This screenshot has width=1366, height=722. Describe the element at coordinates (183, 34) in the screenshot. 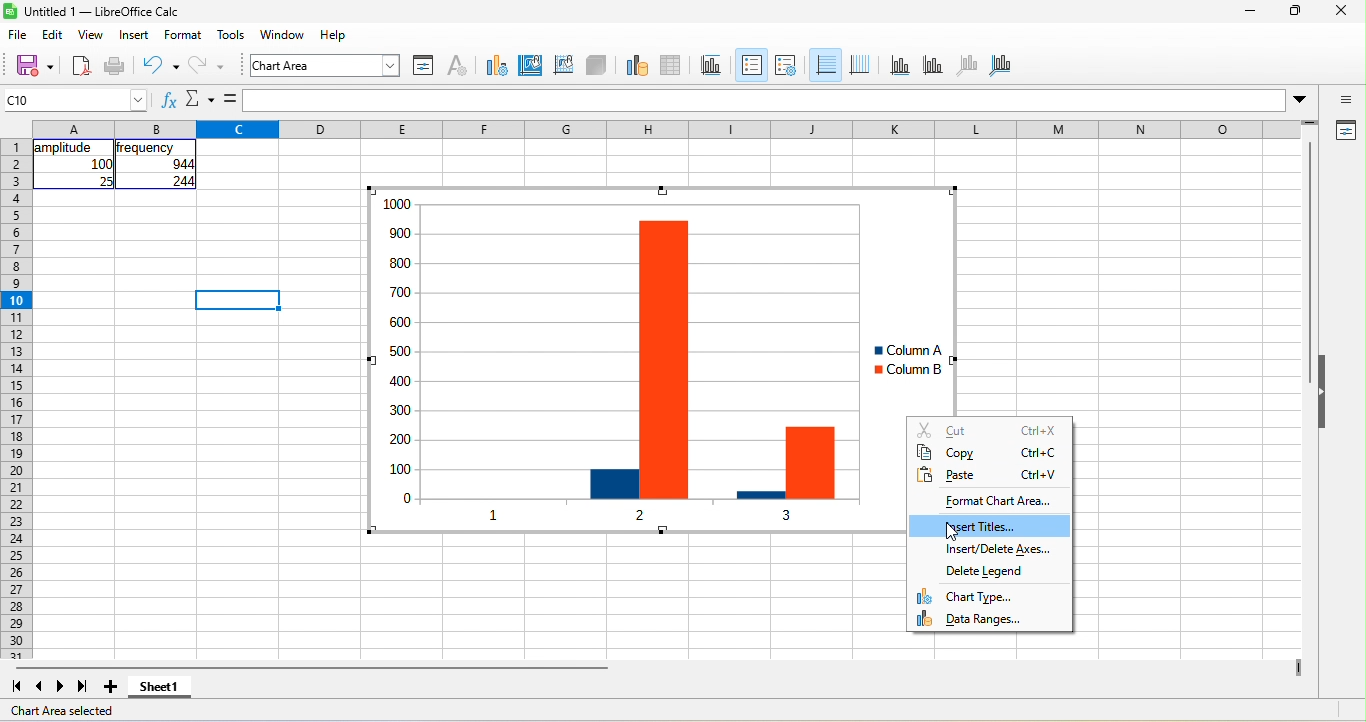

I see `format` at that location.